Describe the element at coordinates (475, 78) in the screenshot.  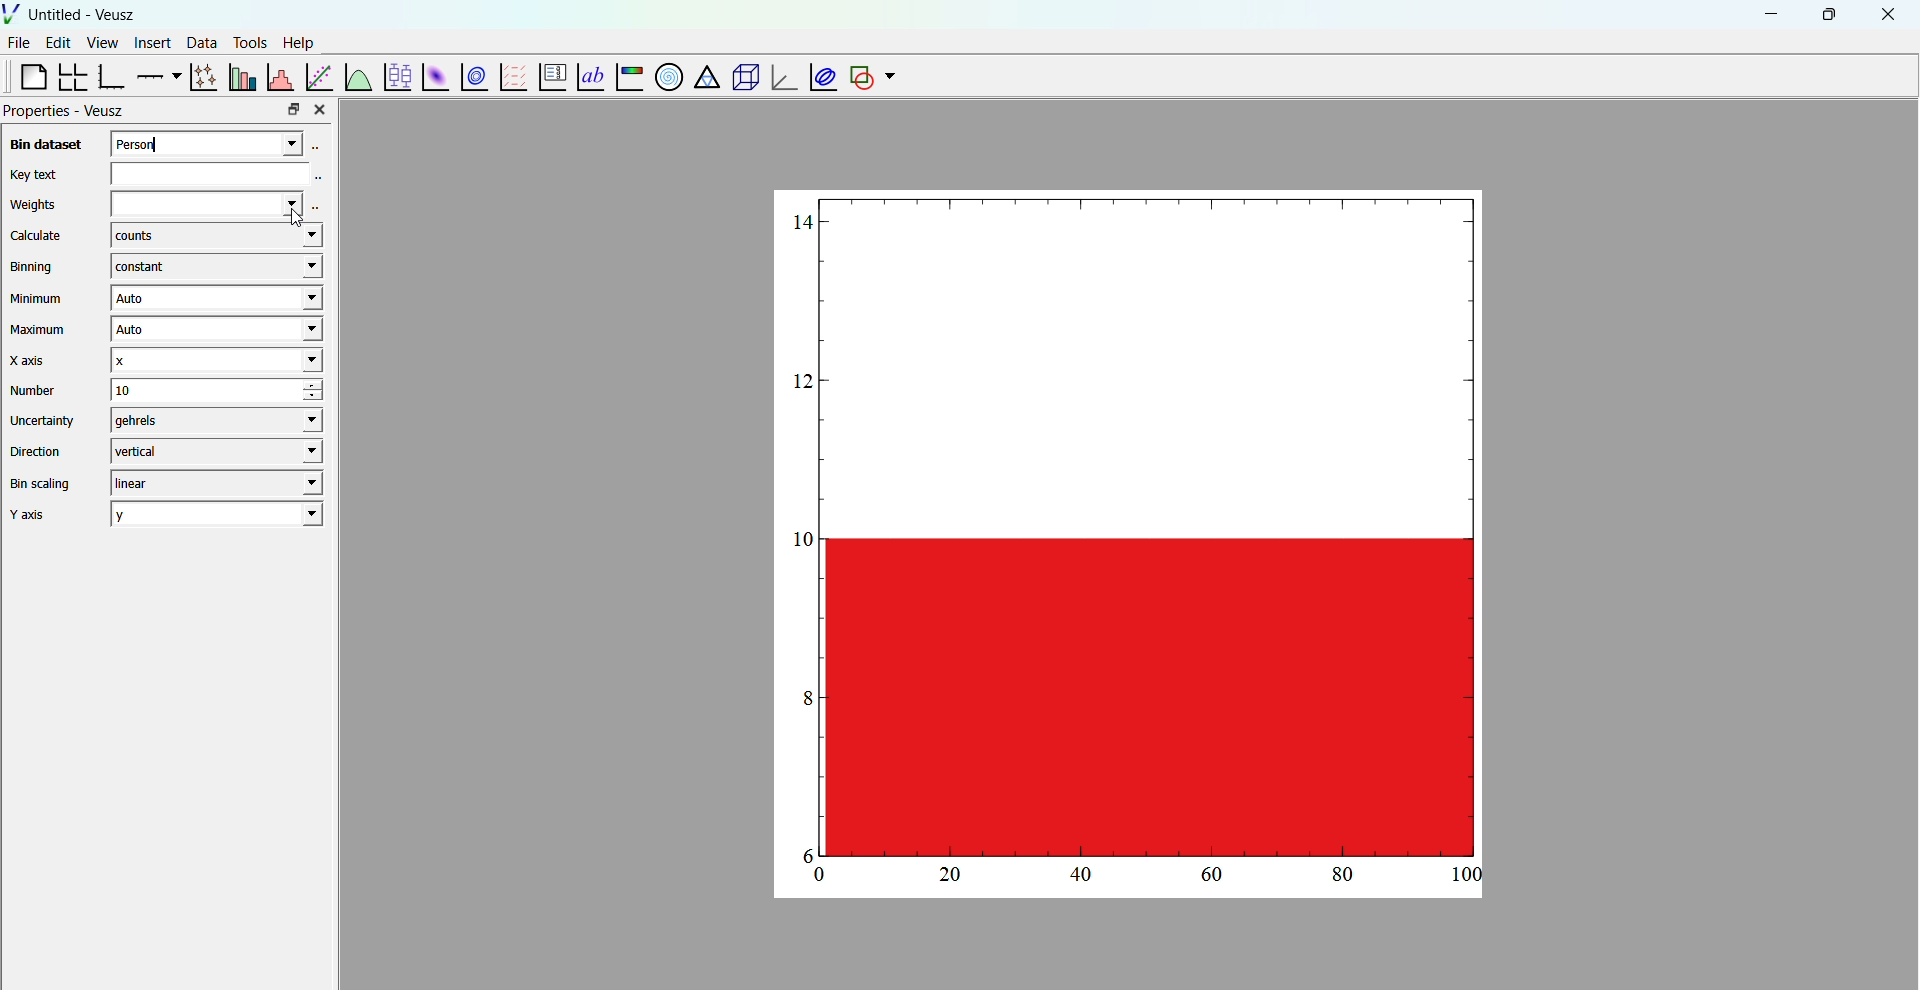
I see `plot 2d datasets as contour` at that location.